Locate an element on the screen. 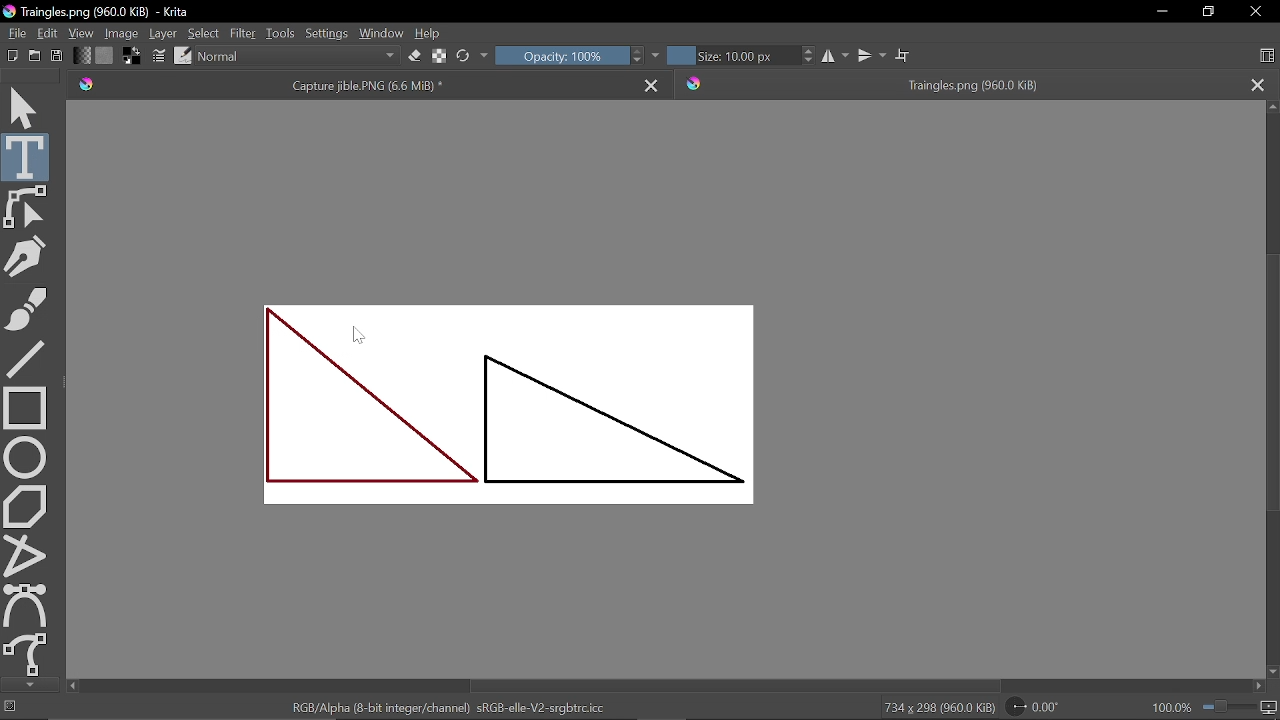 This screenshot has height=720, width=1280. Polygon tool is located at coordinates (26, 505).